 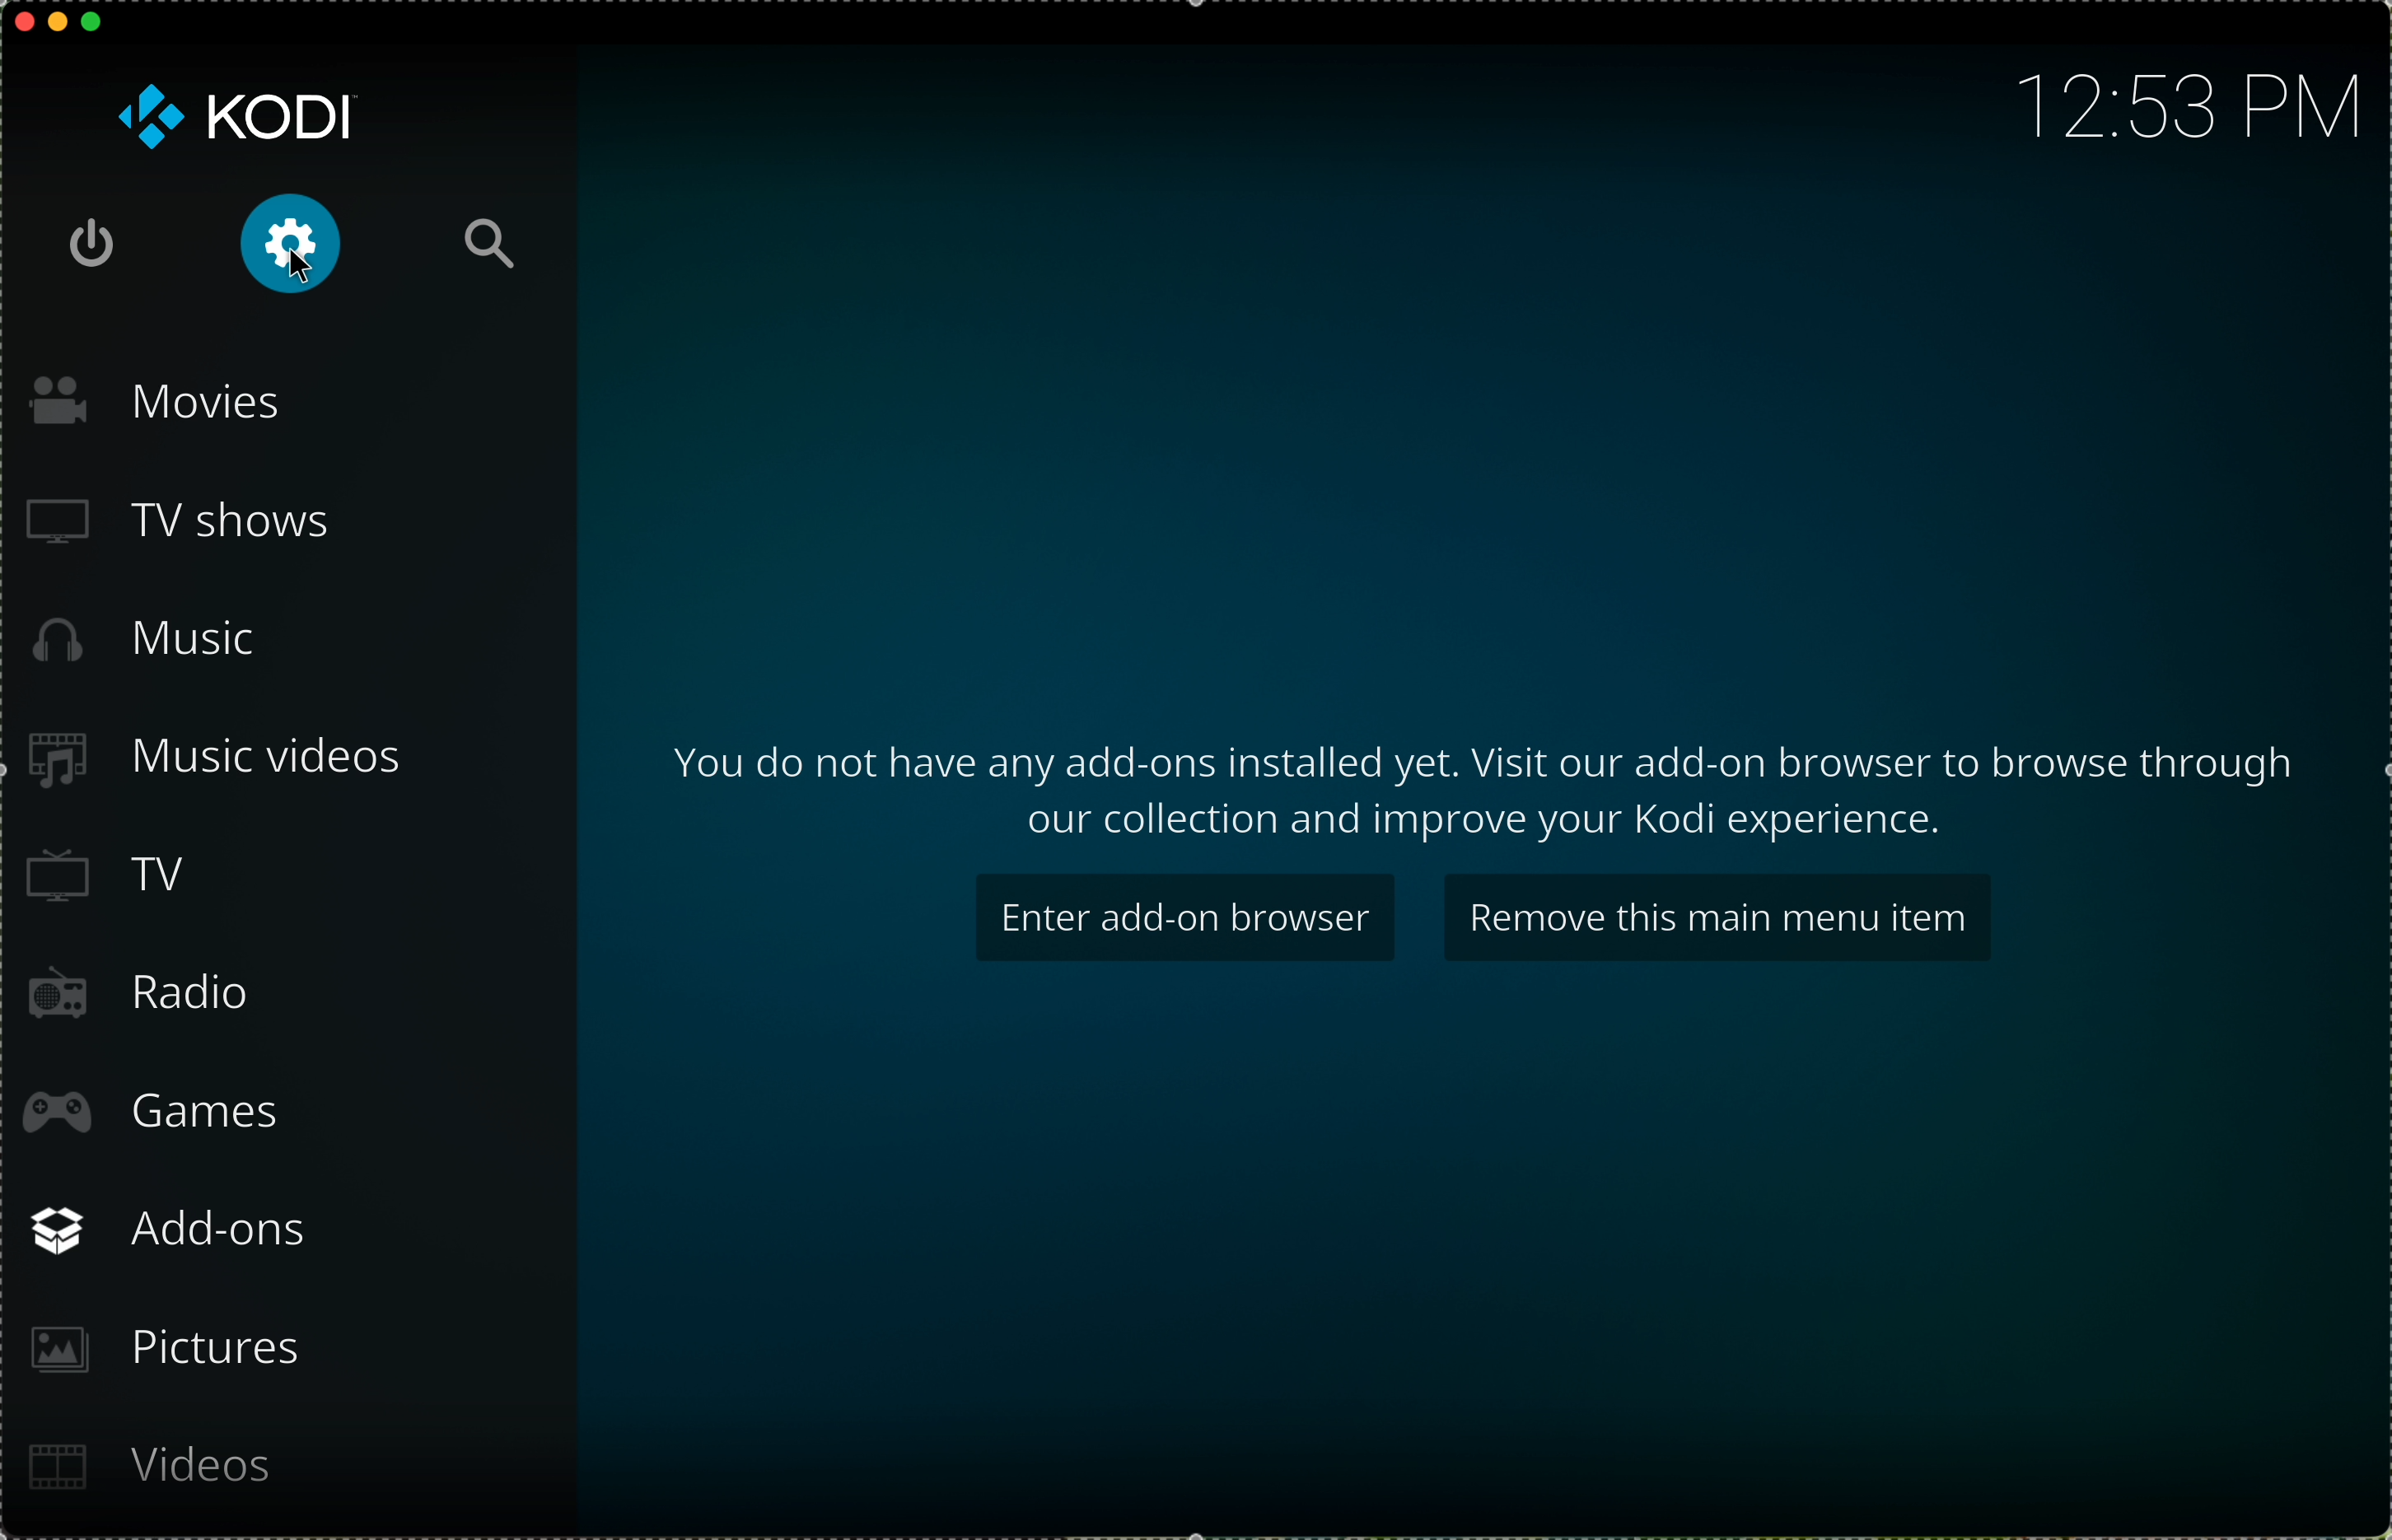 I want to click on add-ons, so click(x=191, y=1235).